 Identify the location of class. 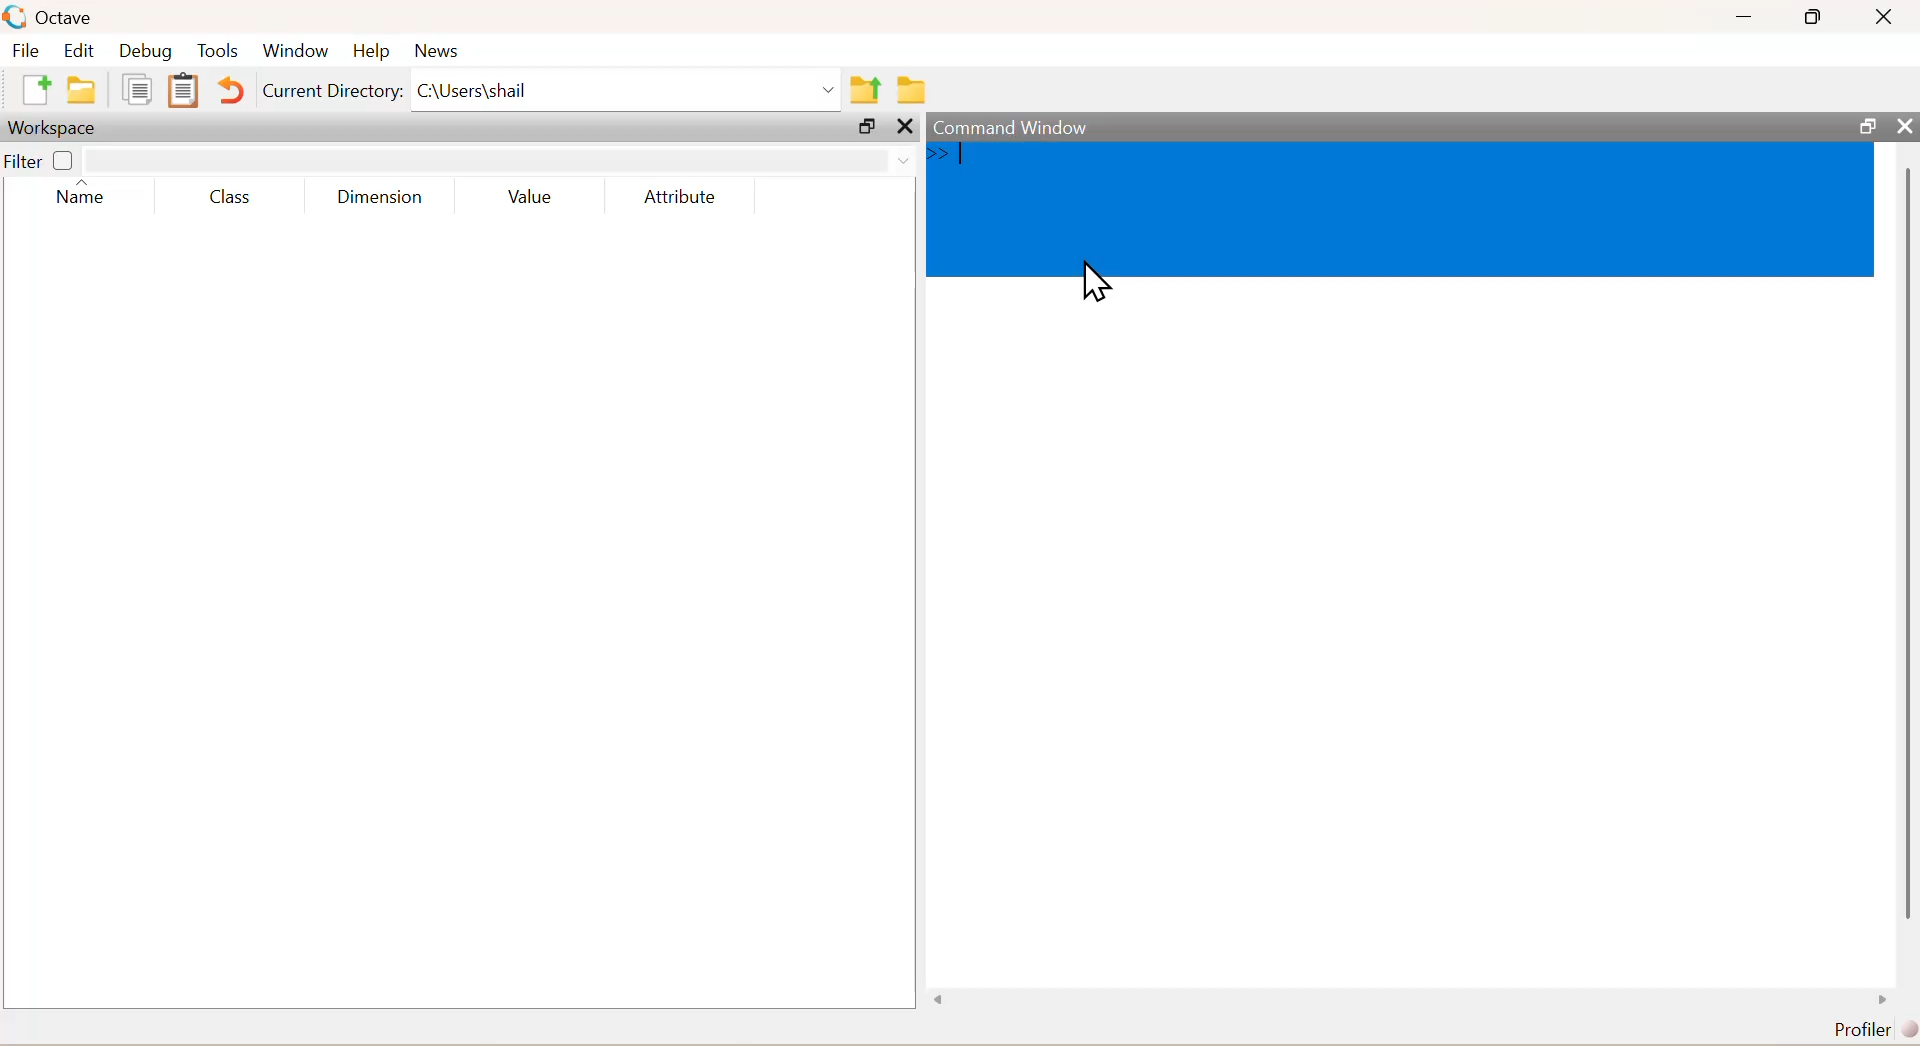
(232, 198).